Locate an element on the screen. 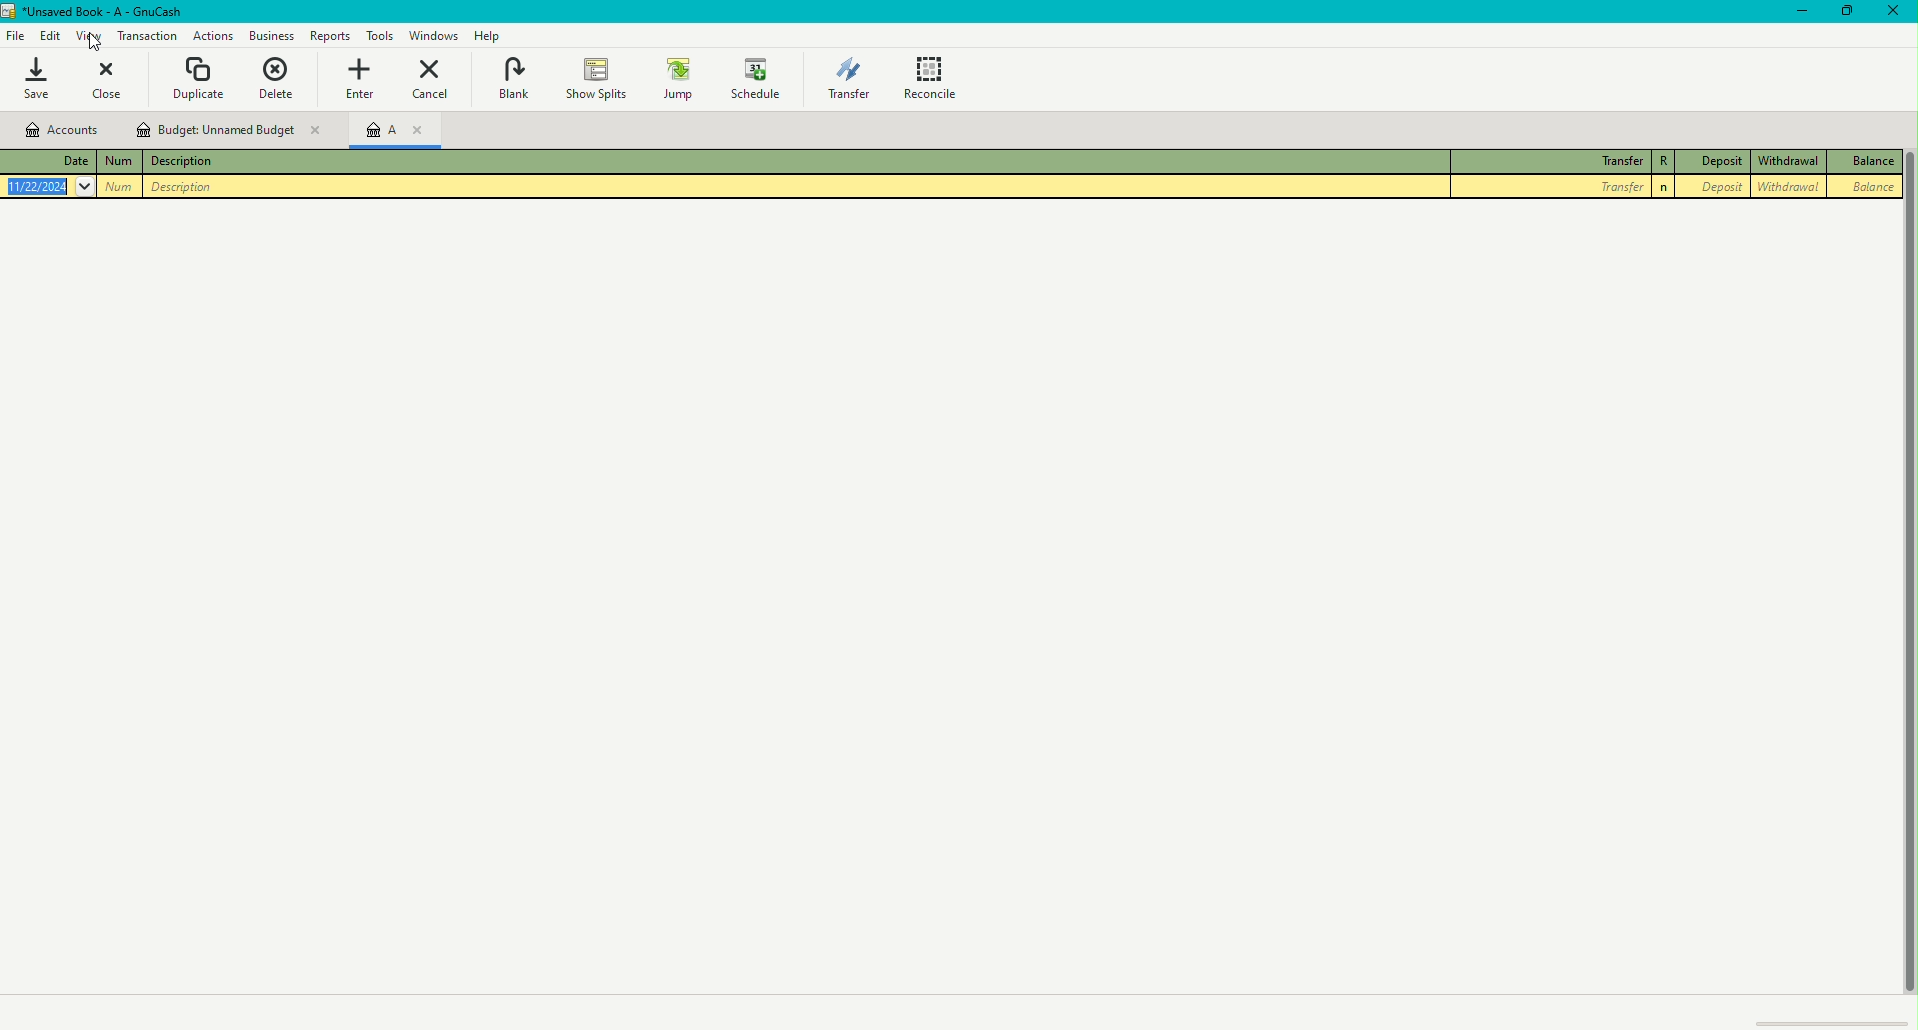 This screenshot has width=1918, height=1030. Action is located at coordinates (210, 35).